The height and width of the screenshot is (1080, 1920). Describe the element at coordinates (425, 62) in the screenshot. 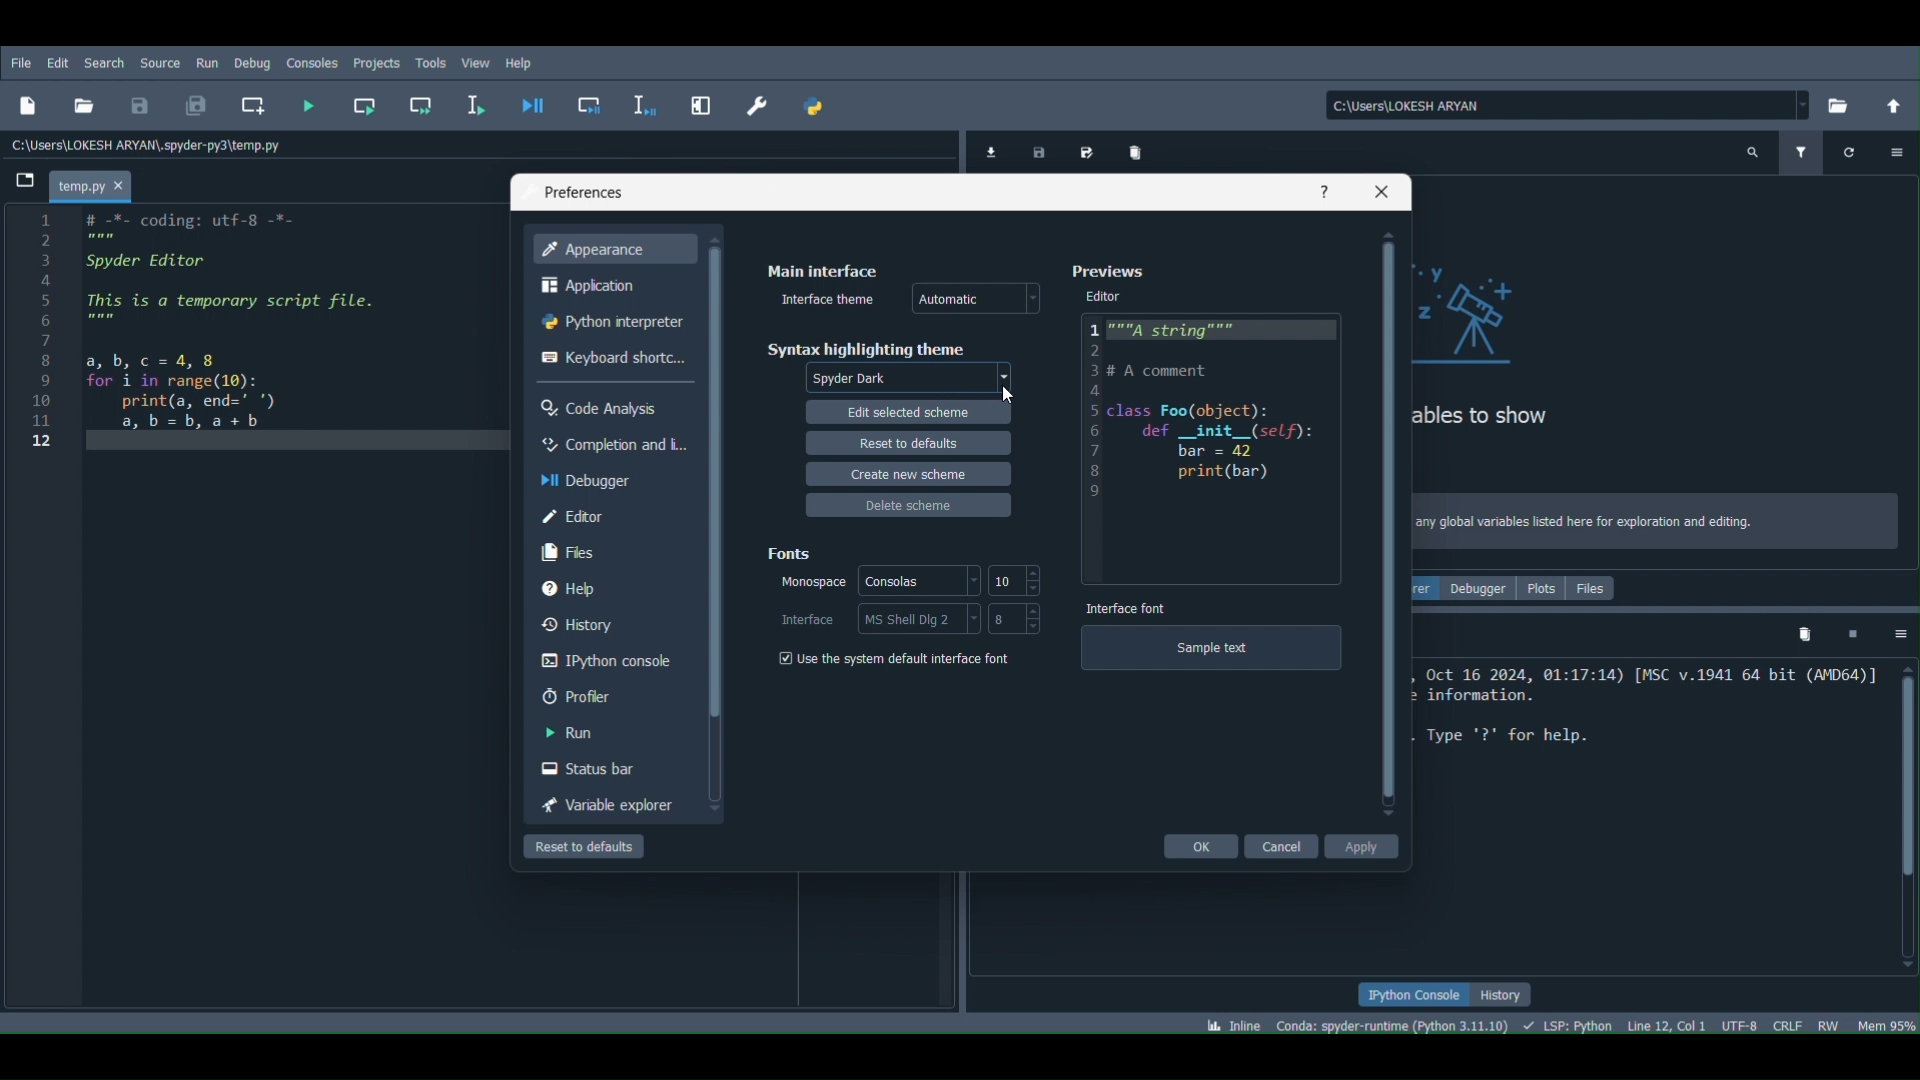

I see `Tools` at that location.